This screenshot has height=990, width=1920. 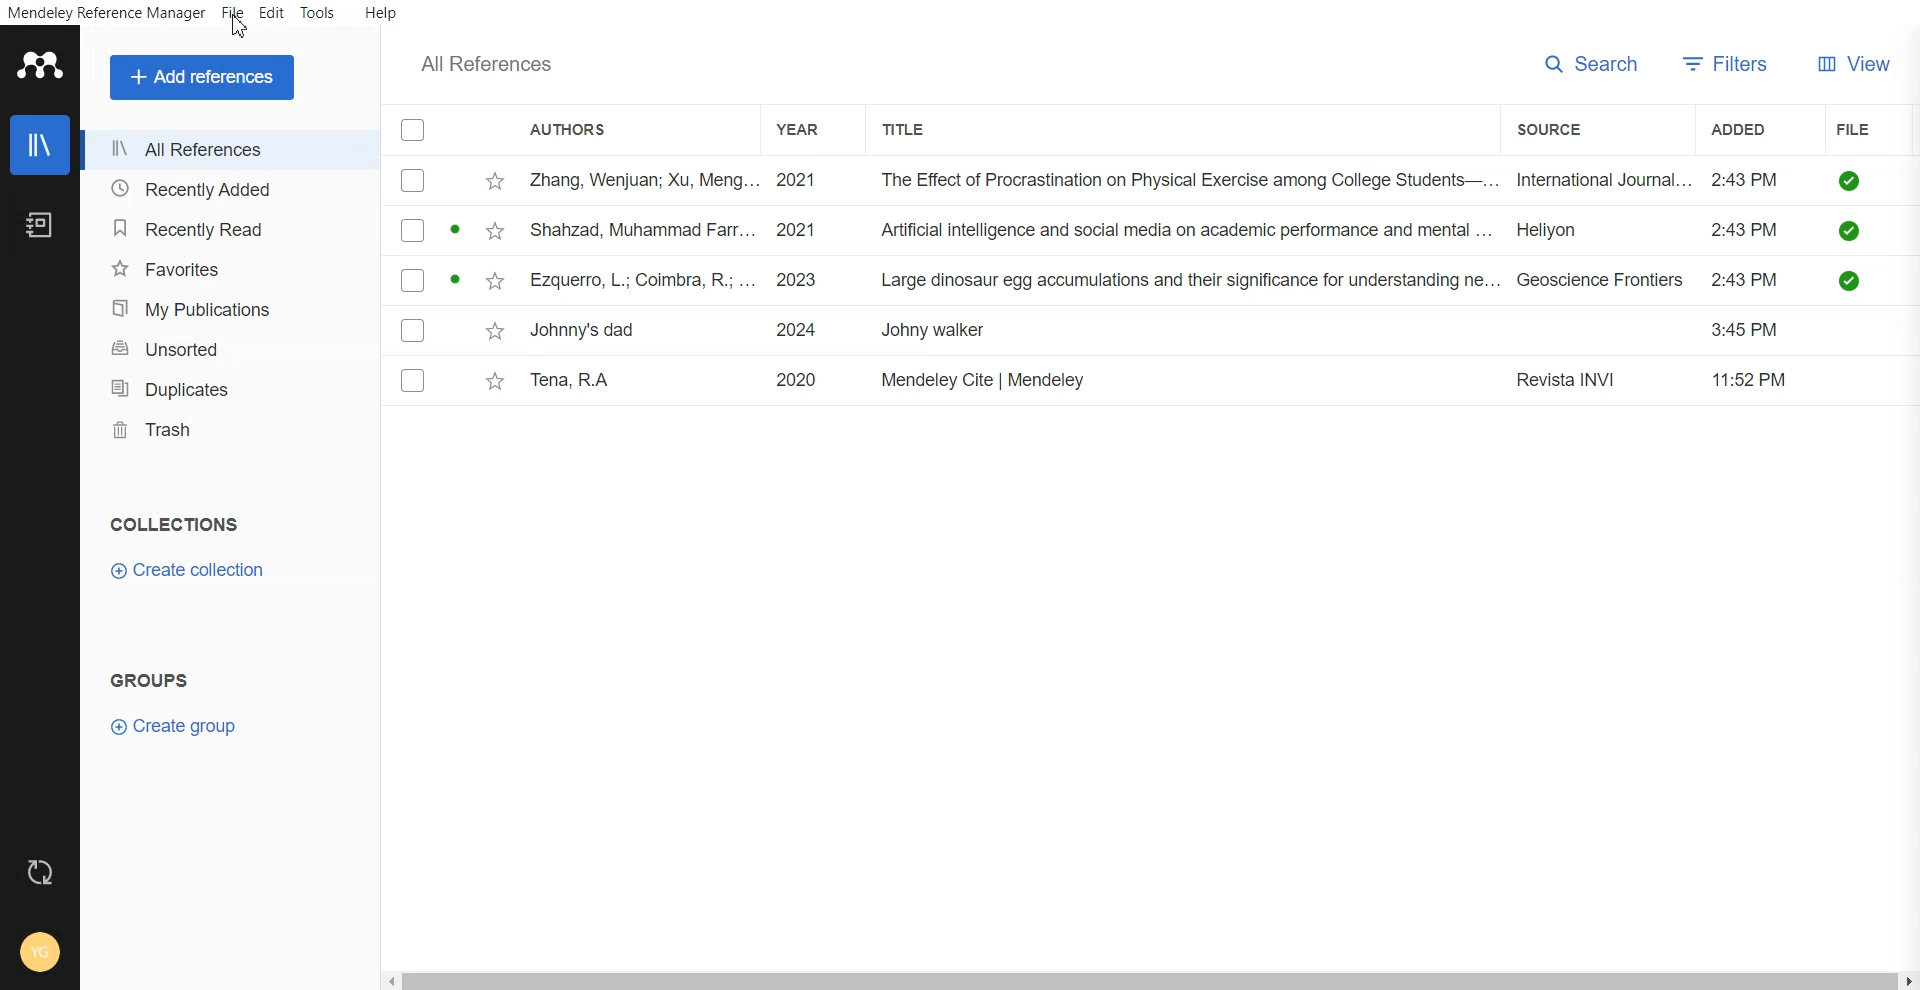 What do you see at coordinates (797, 378) in the screenshot?
I see `2020` at bounding box center [797, 378].